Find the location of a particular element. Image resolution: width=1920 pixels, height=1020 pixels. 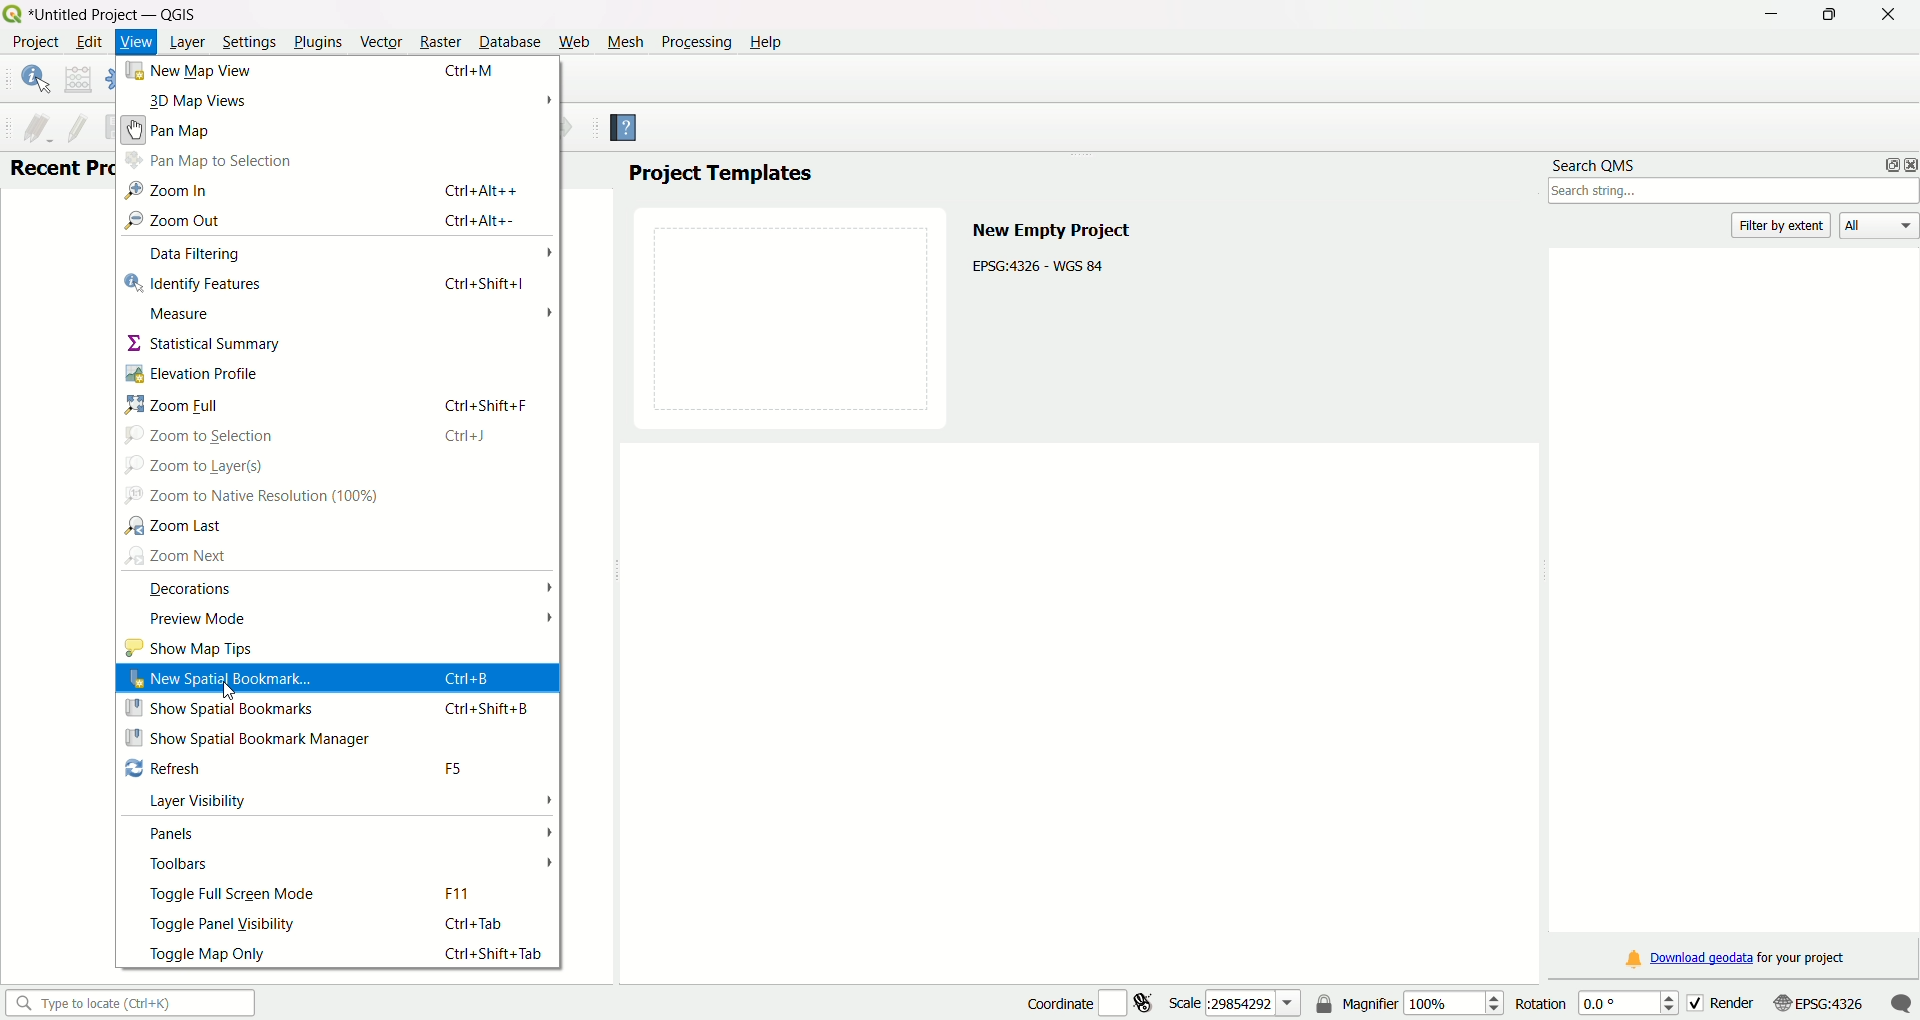

ctrl+B is located at coordinates (468, 678).